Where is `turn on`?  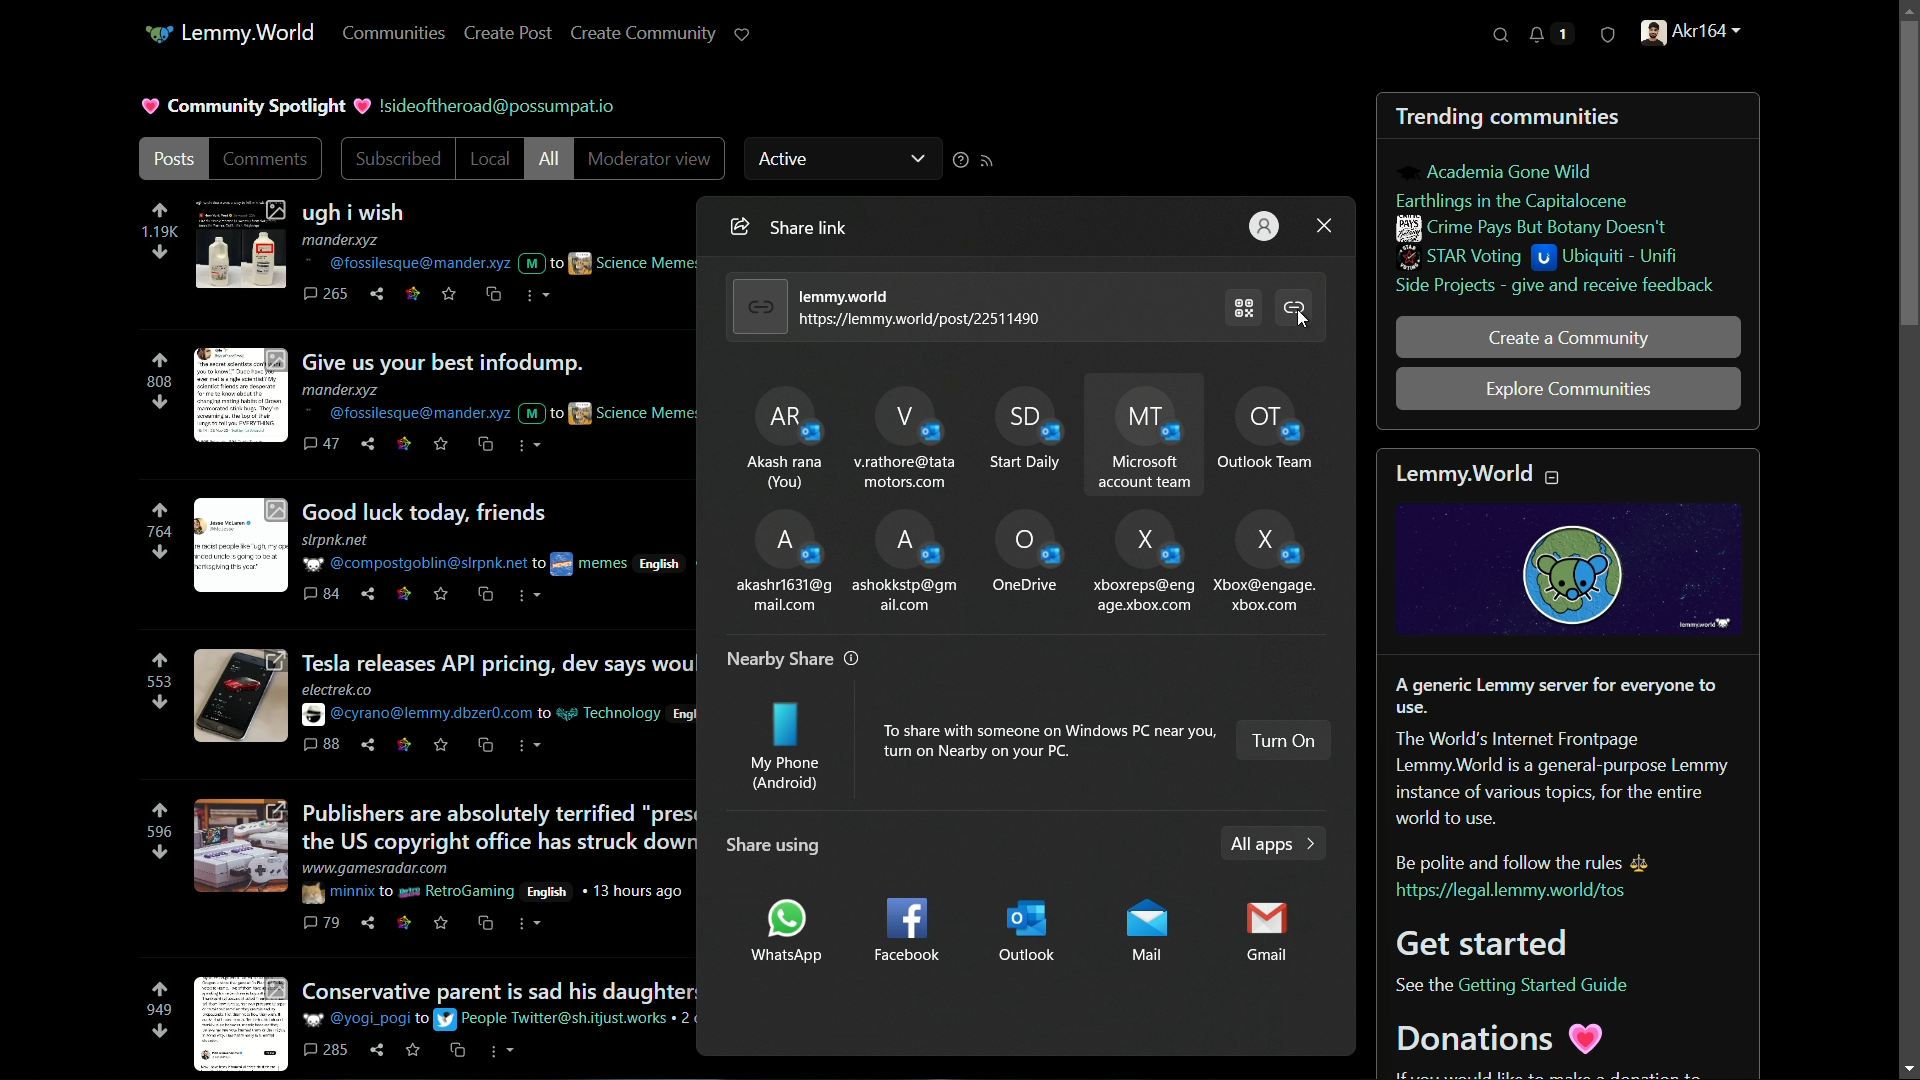
turn on is located at coordinates (1285, 740).